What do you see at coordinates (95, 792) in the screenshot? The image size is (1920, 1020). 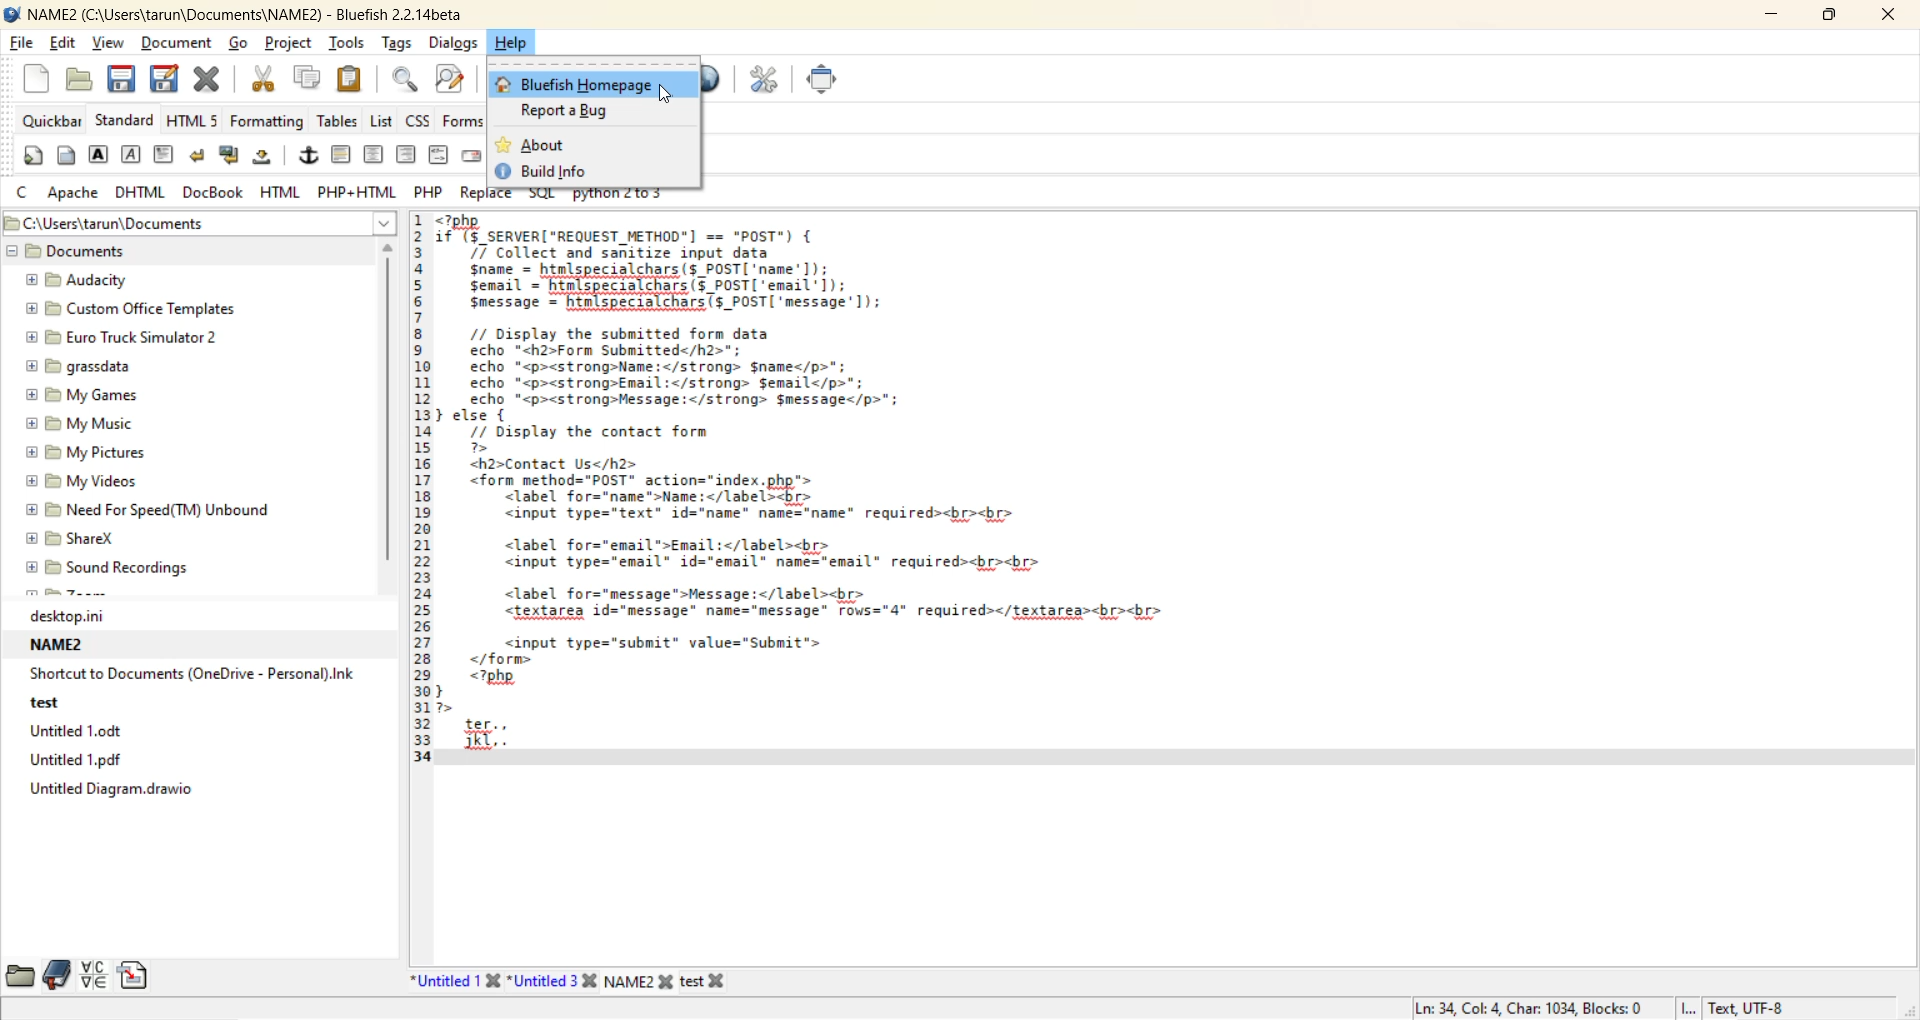 I see `Untitled Diagram. draws` at bounding box center [95, 792].